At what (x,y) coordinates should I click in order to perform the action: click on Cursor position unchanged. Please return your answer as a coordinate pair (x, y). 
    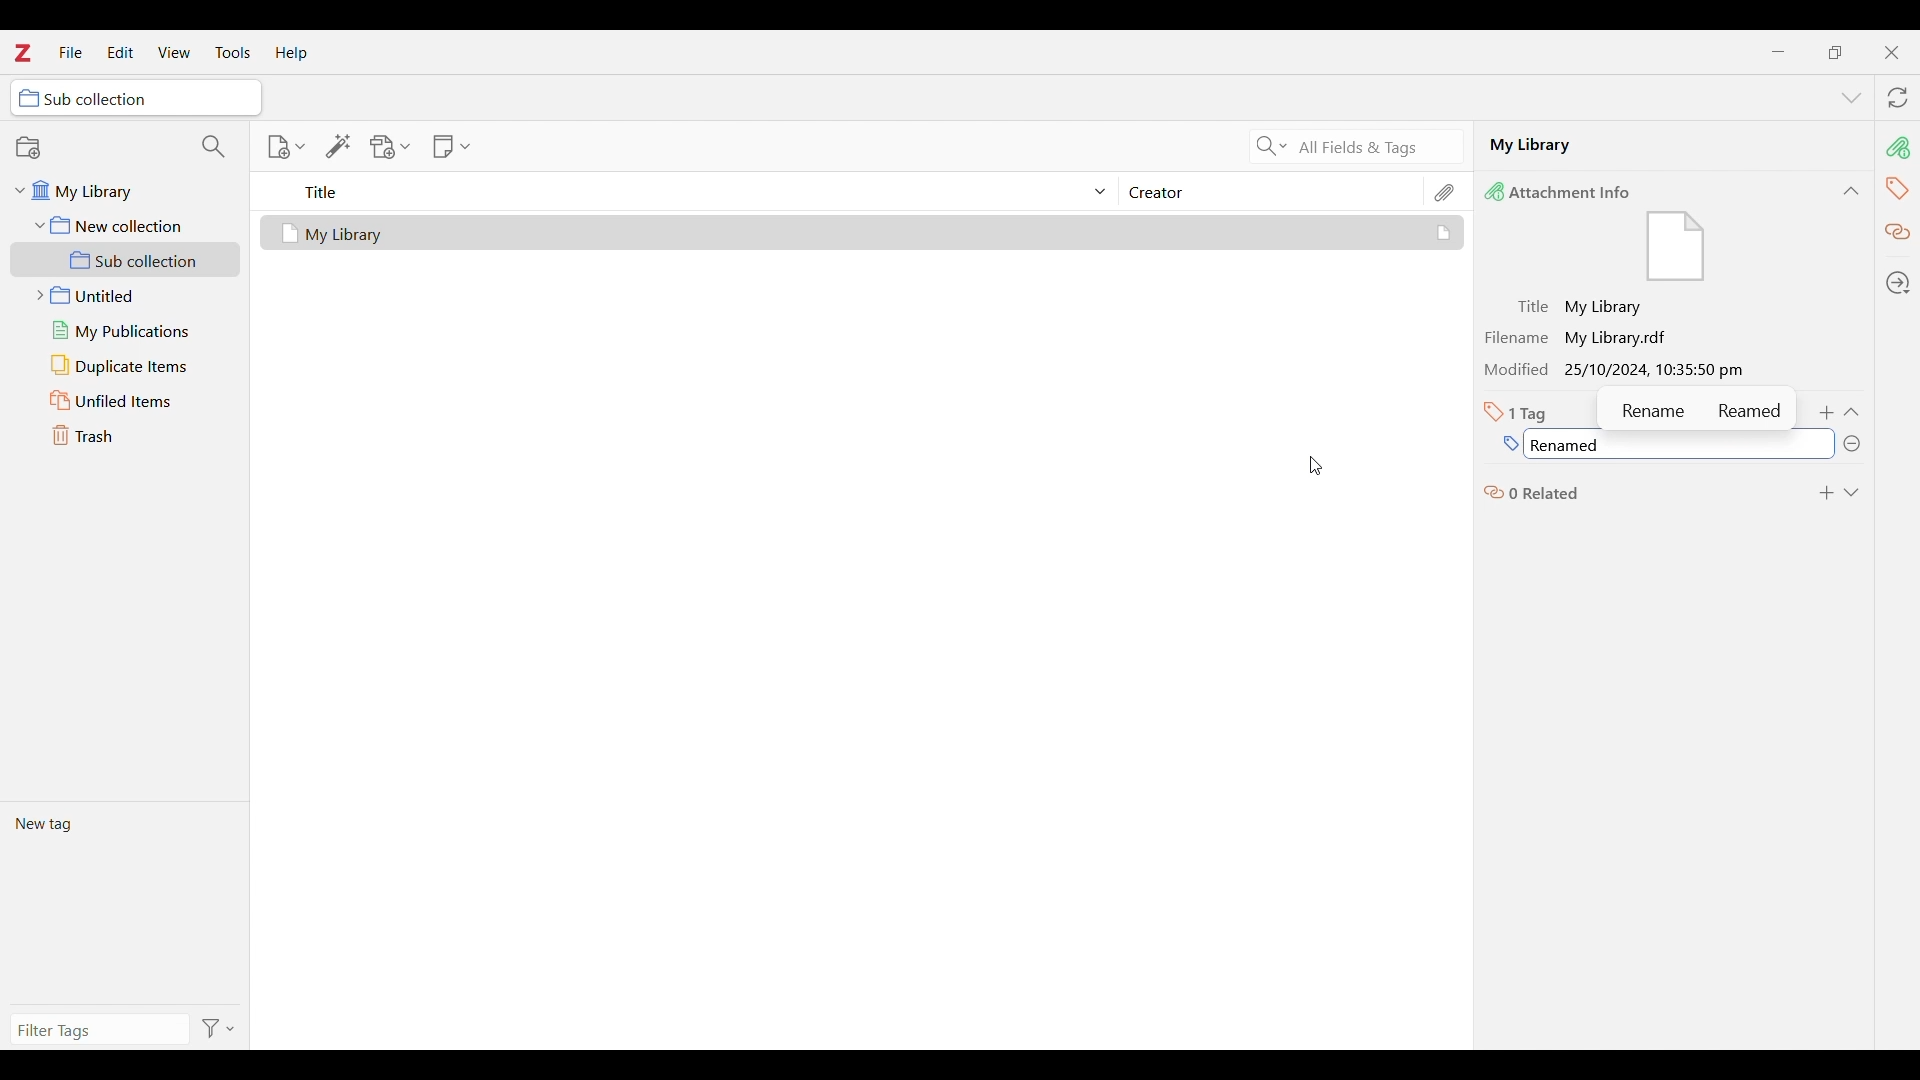
    Looking at the image, I should click on (1535, 454).